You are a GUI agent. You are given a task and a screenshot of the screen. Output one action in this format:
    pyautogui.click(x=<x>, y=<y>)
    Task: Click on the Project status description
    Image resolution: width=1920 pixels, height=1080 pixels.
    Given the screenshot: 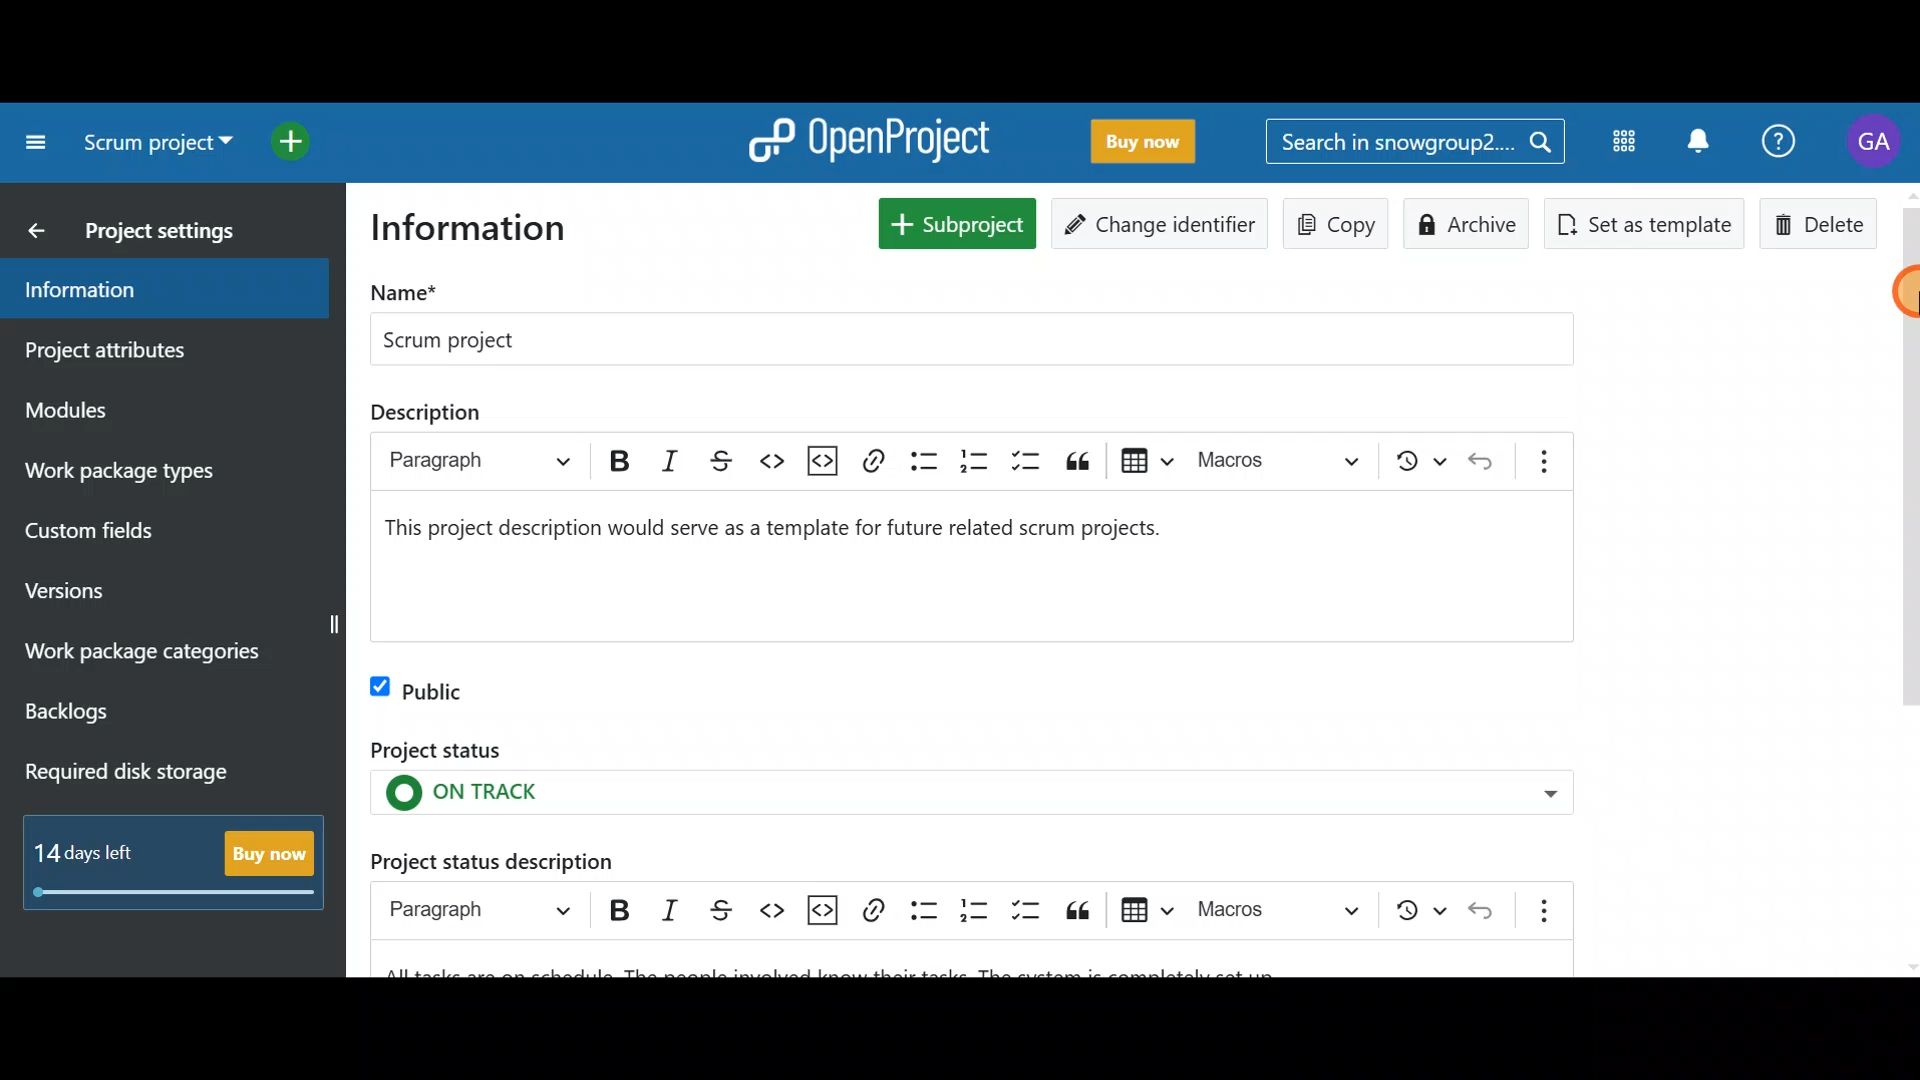 What is the action you would take?
    pyautogui.click(x=979, y=963)
    